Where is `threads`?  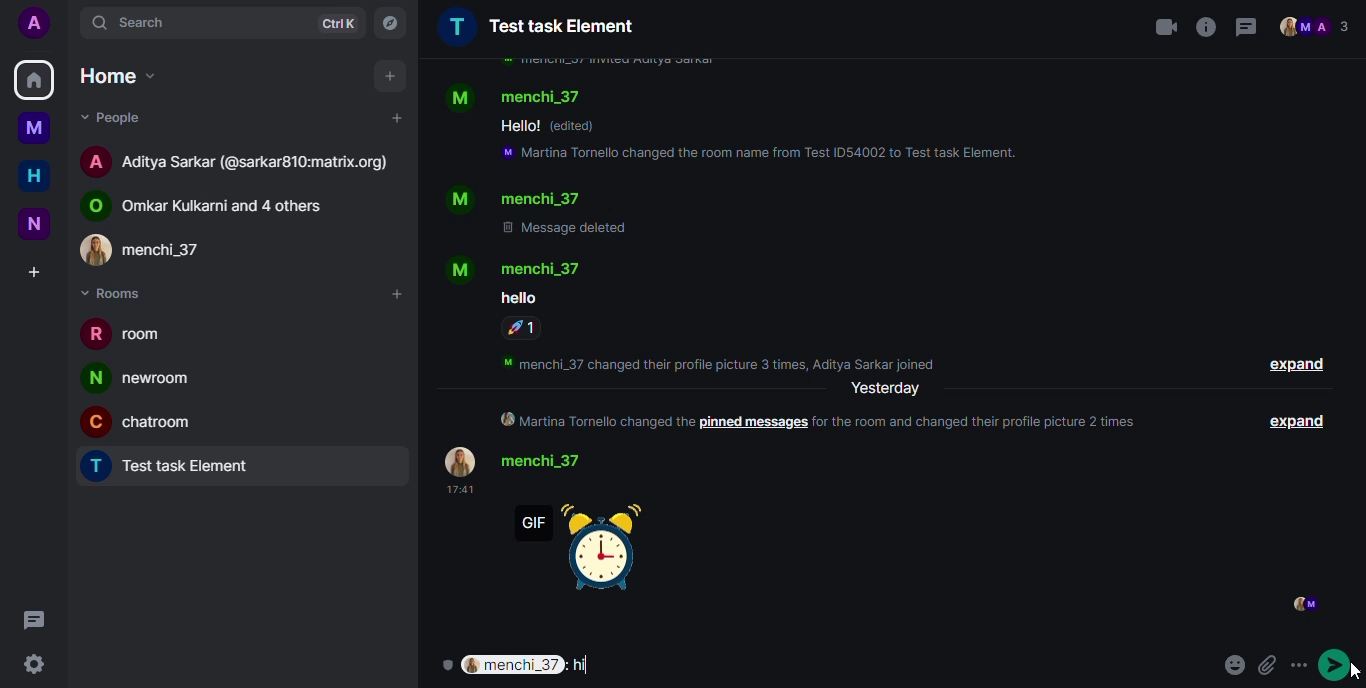
threads is located at coordinates (35, 622).